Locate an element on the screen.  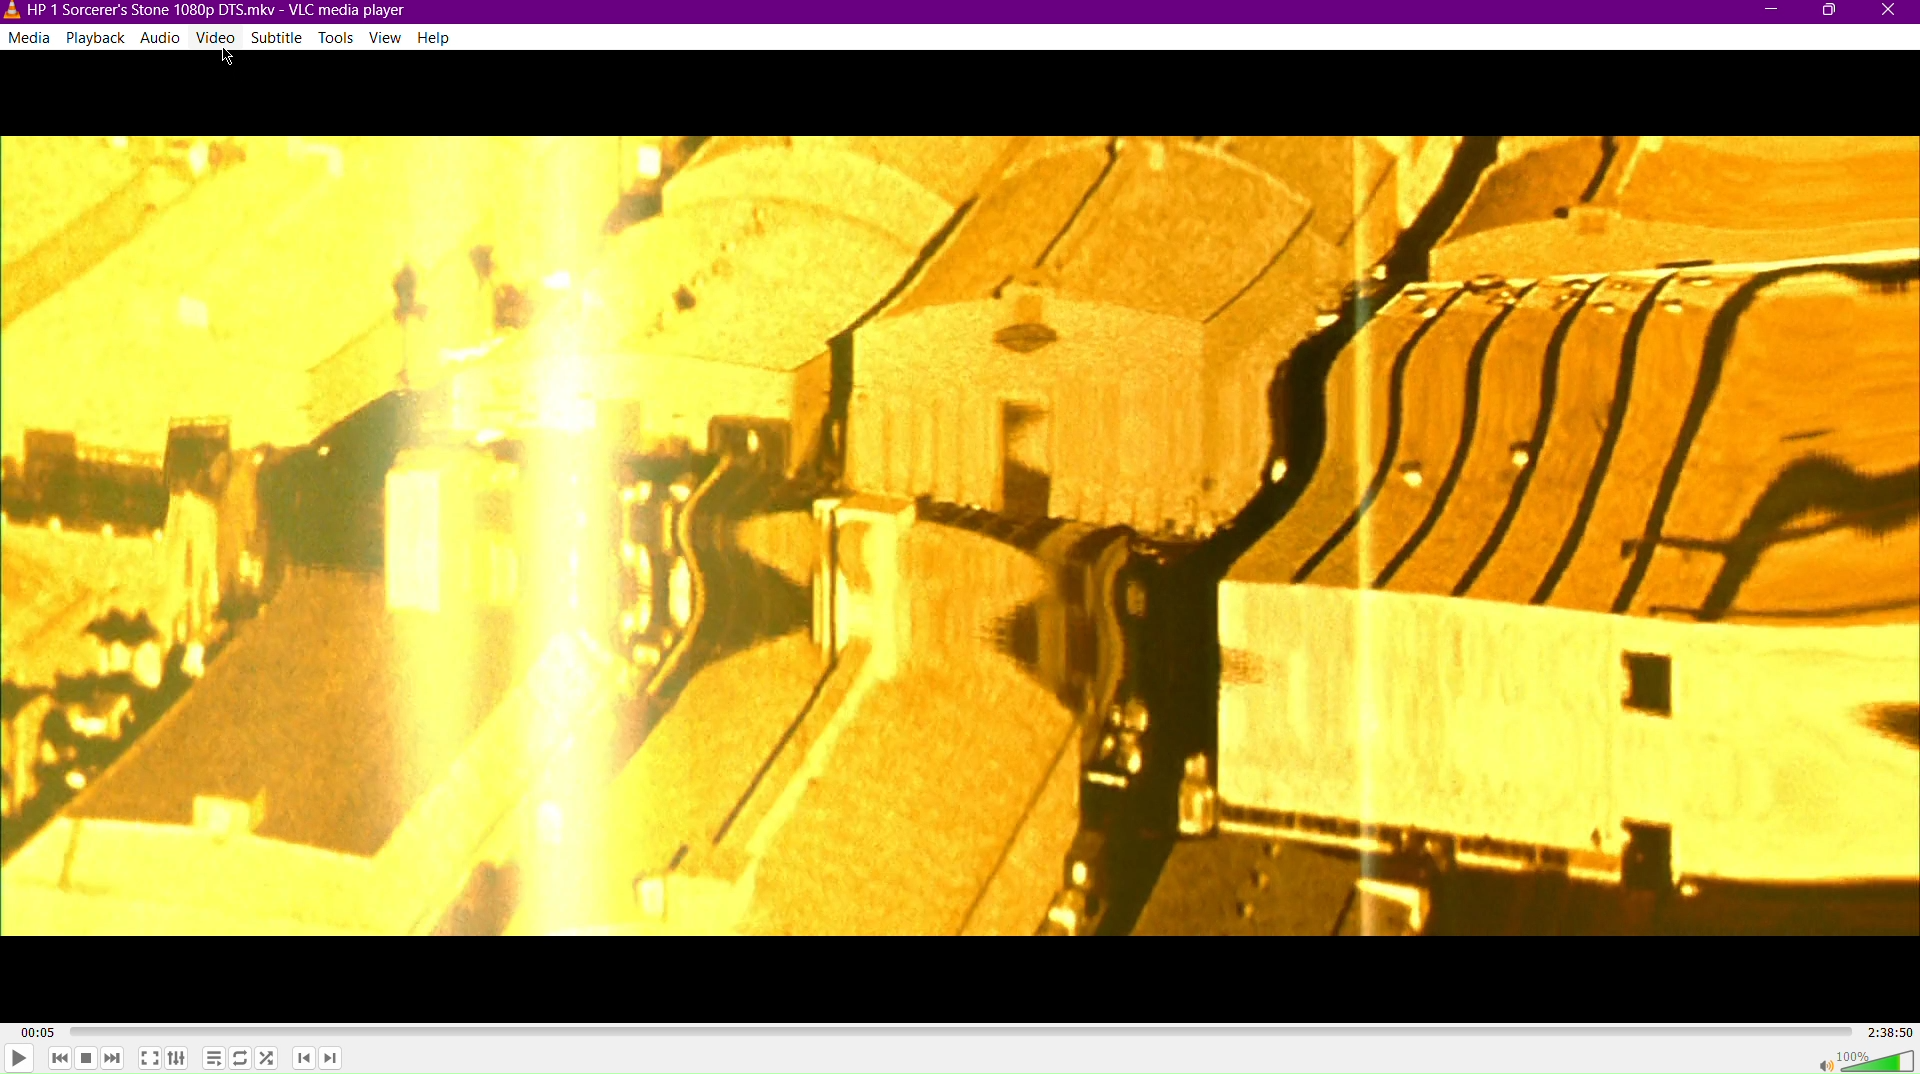
Tools is located at coordinates (340, 37).